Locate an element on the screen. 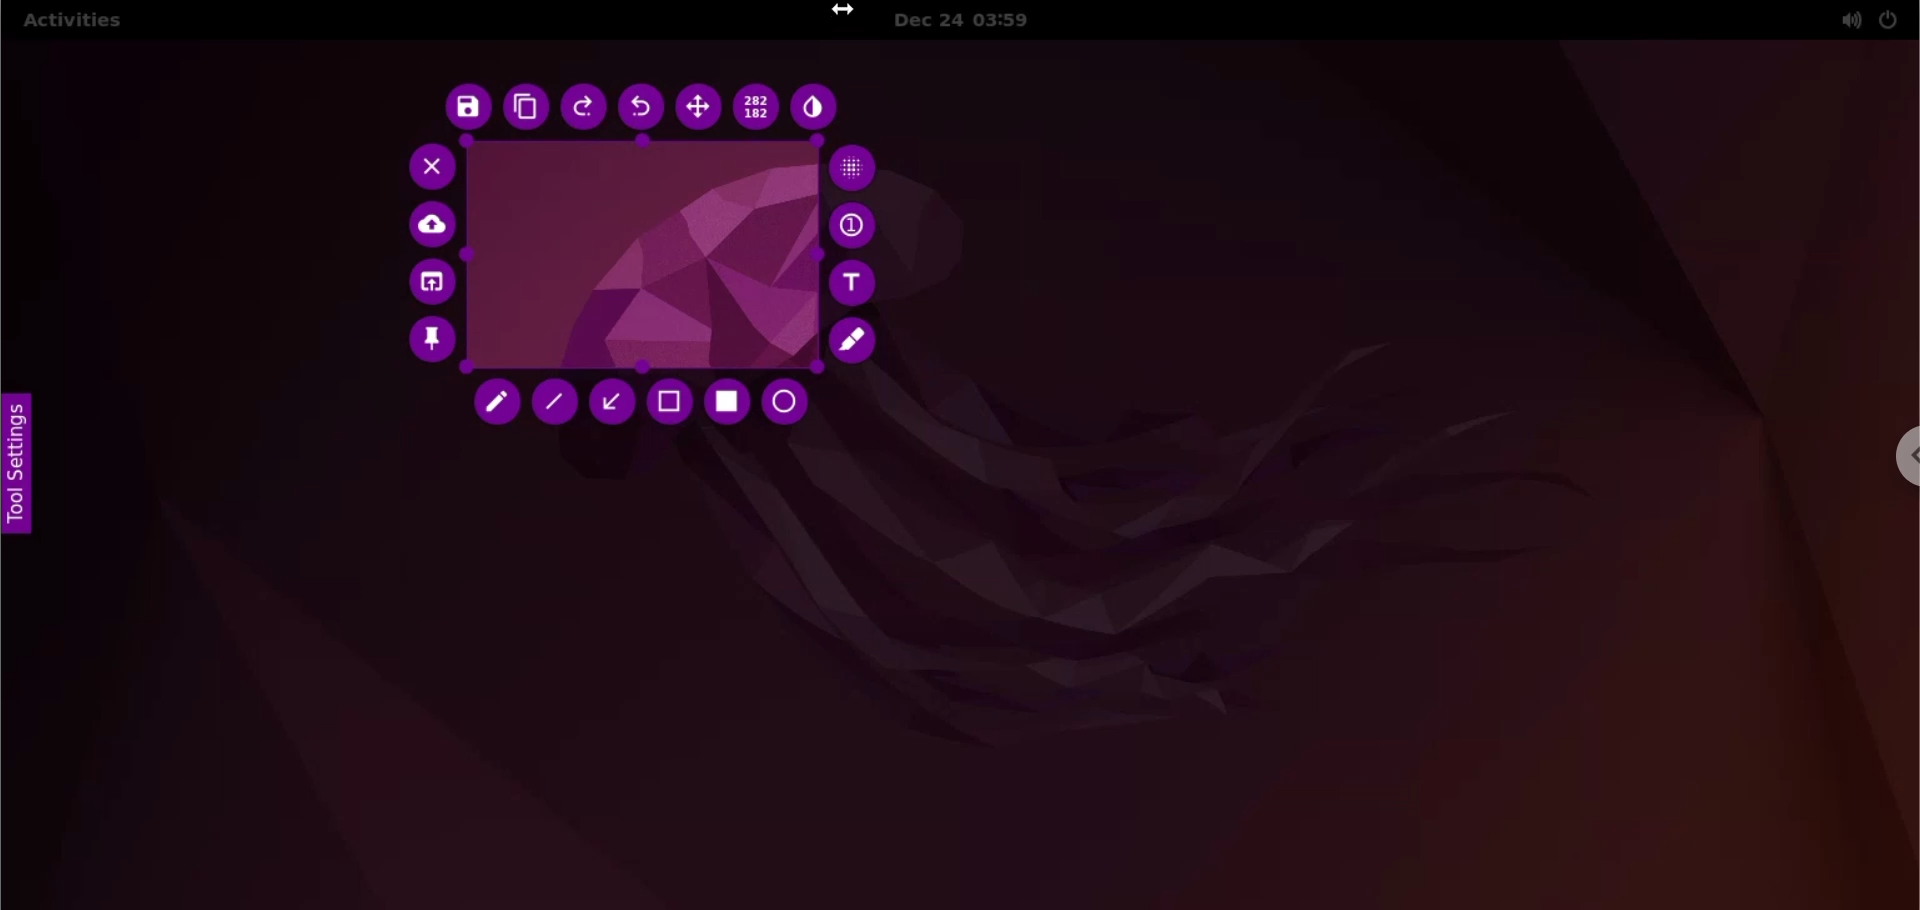 The height and width of the screenshot is (910, 1920). redo is located at coordinates (580, 107).